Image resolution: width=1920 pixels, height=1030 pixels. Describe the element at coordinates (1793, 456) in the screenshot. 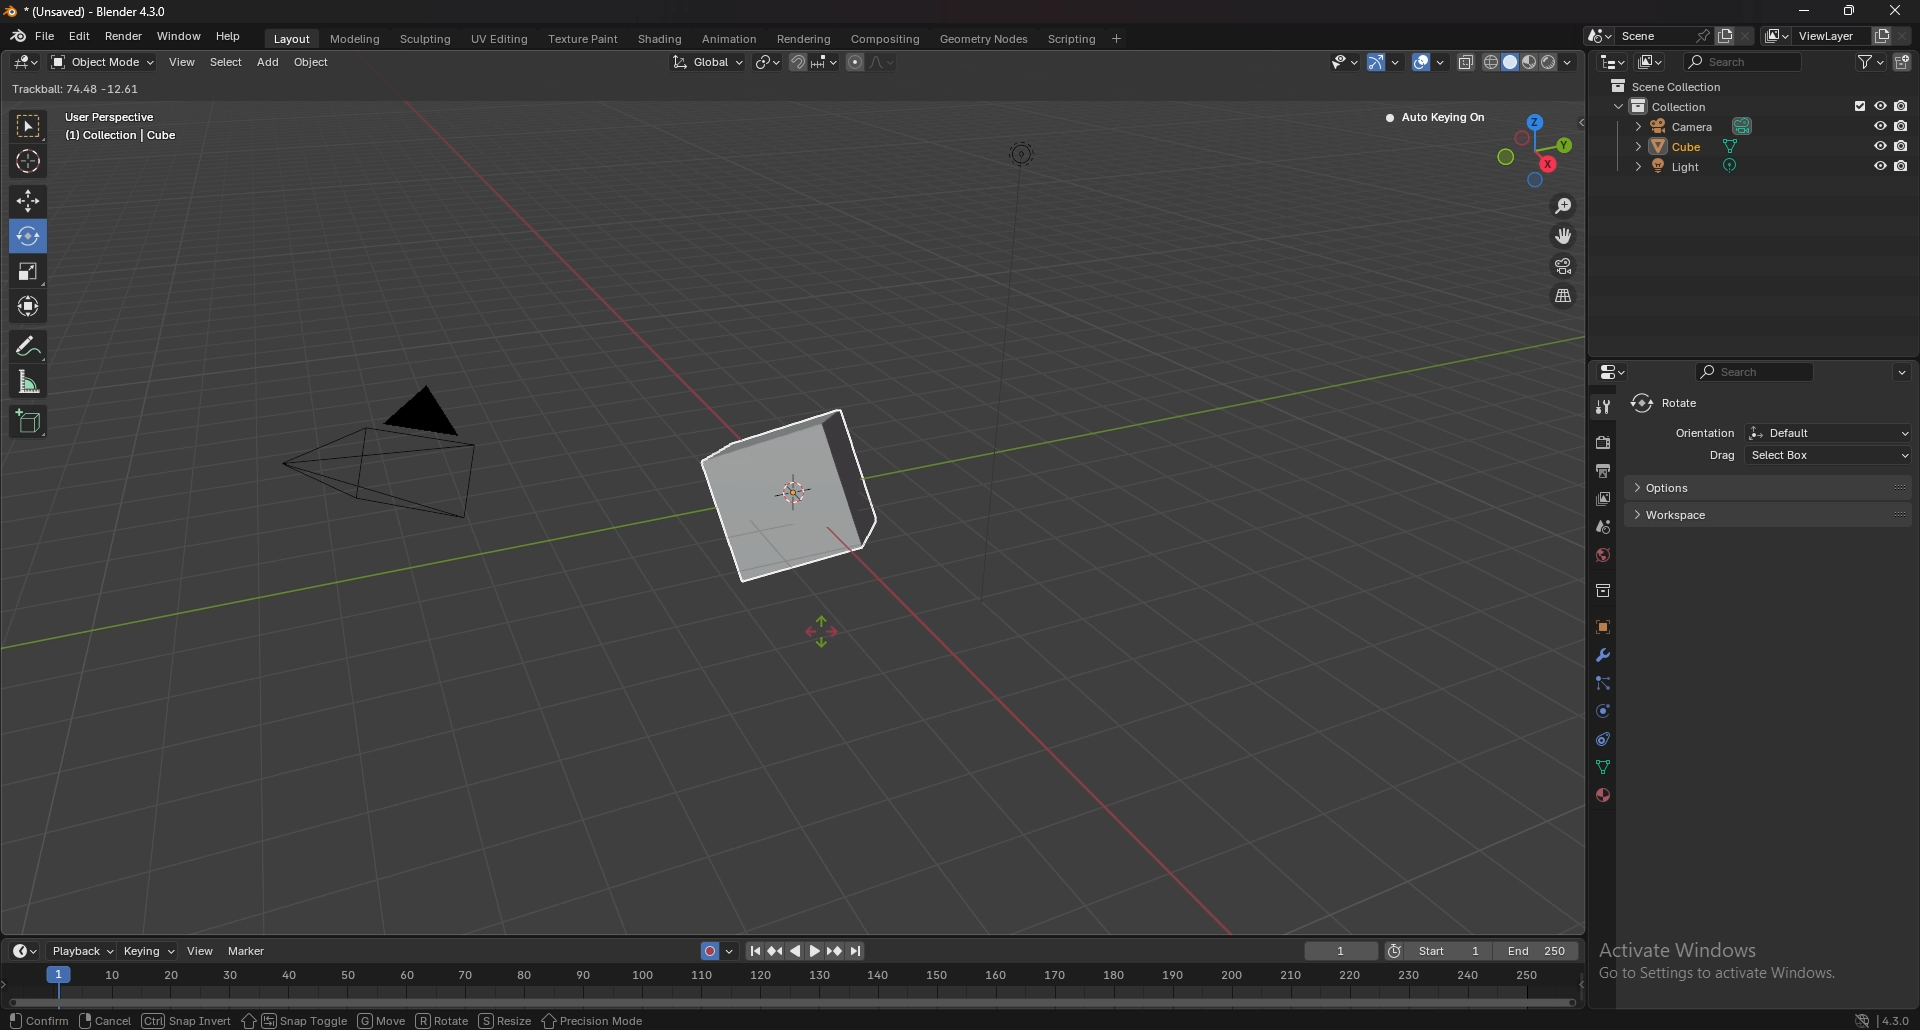

I see `drag select box` at that location.